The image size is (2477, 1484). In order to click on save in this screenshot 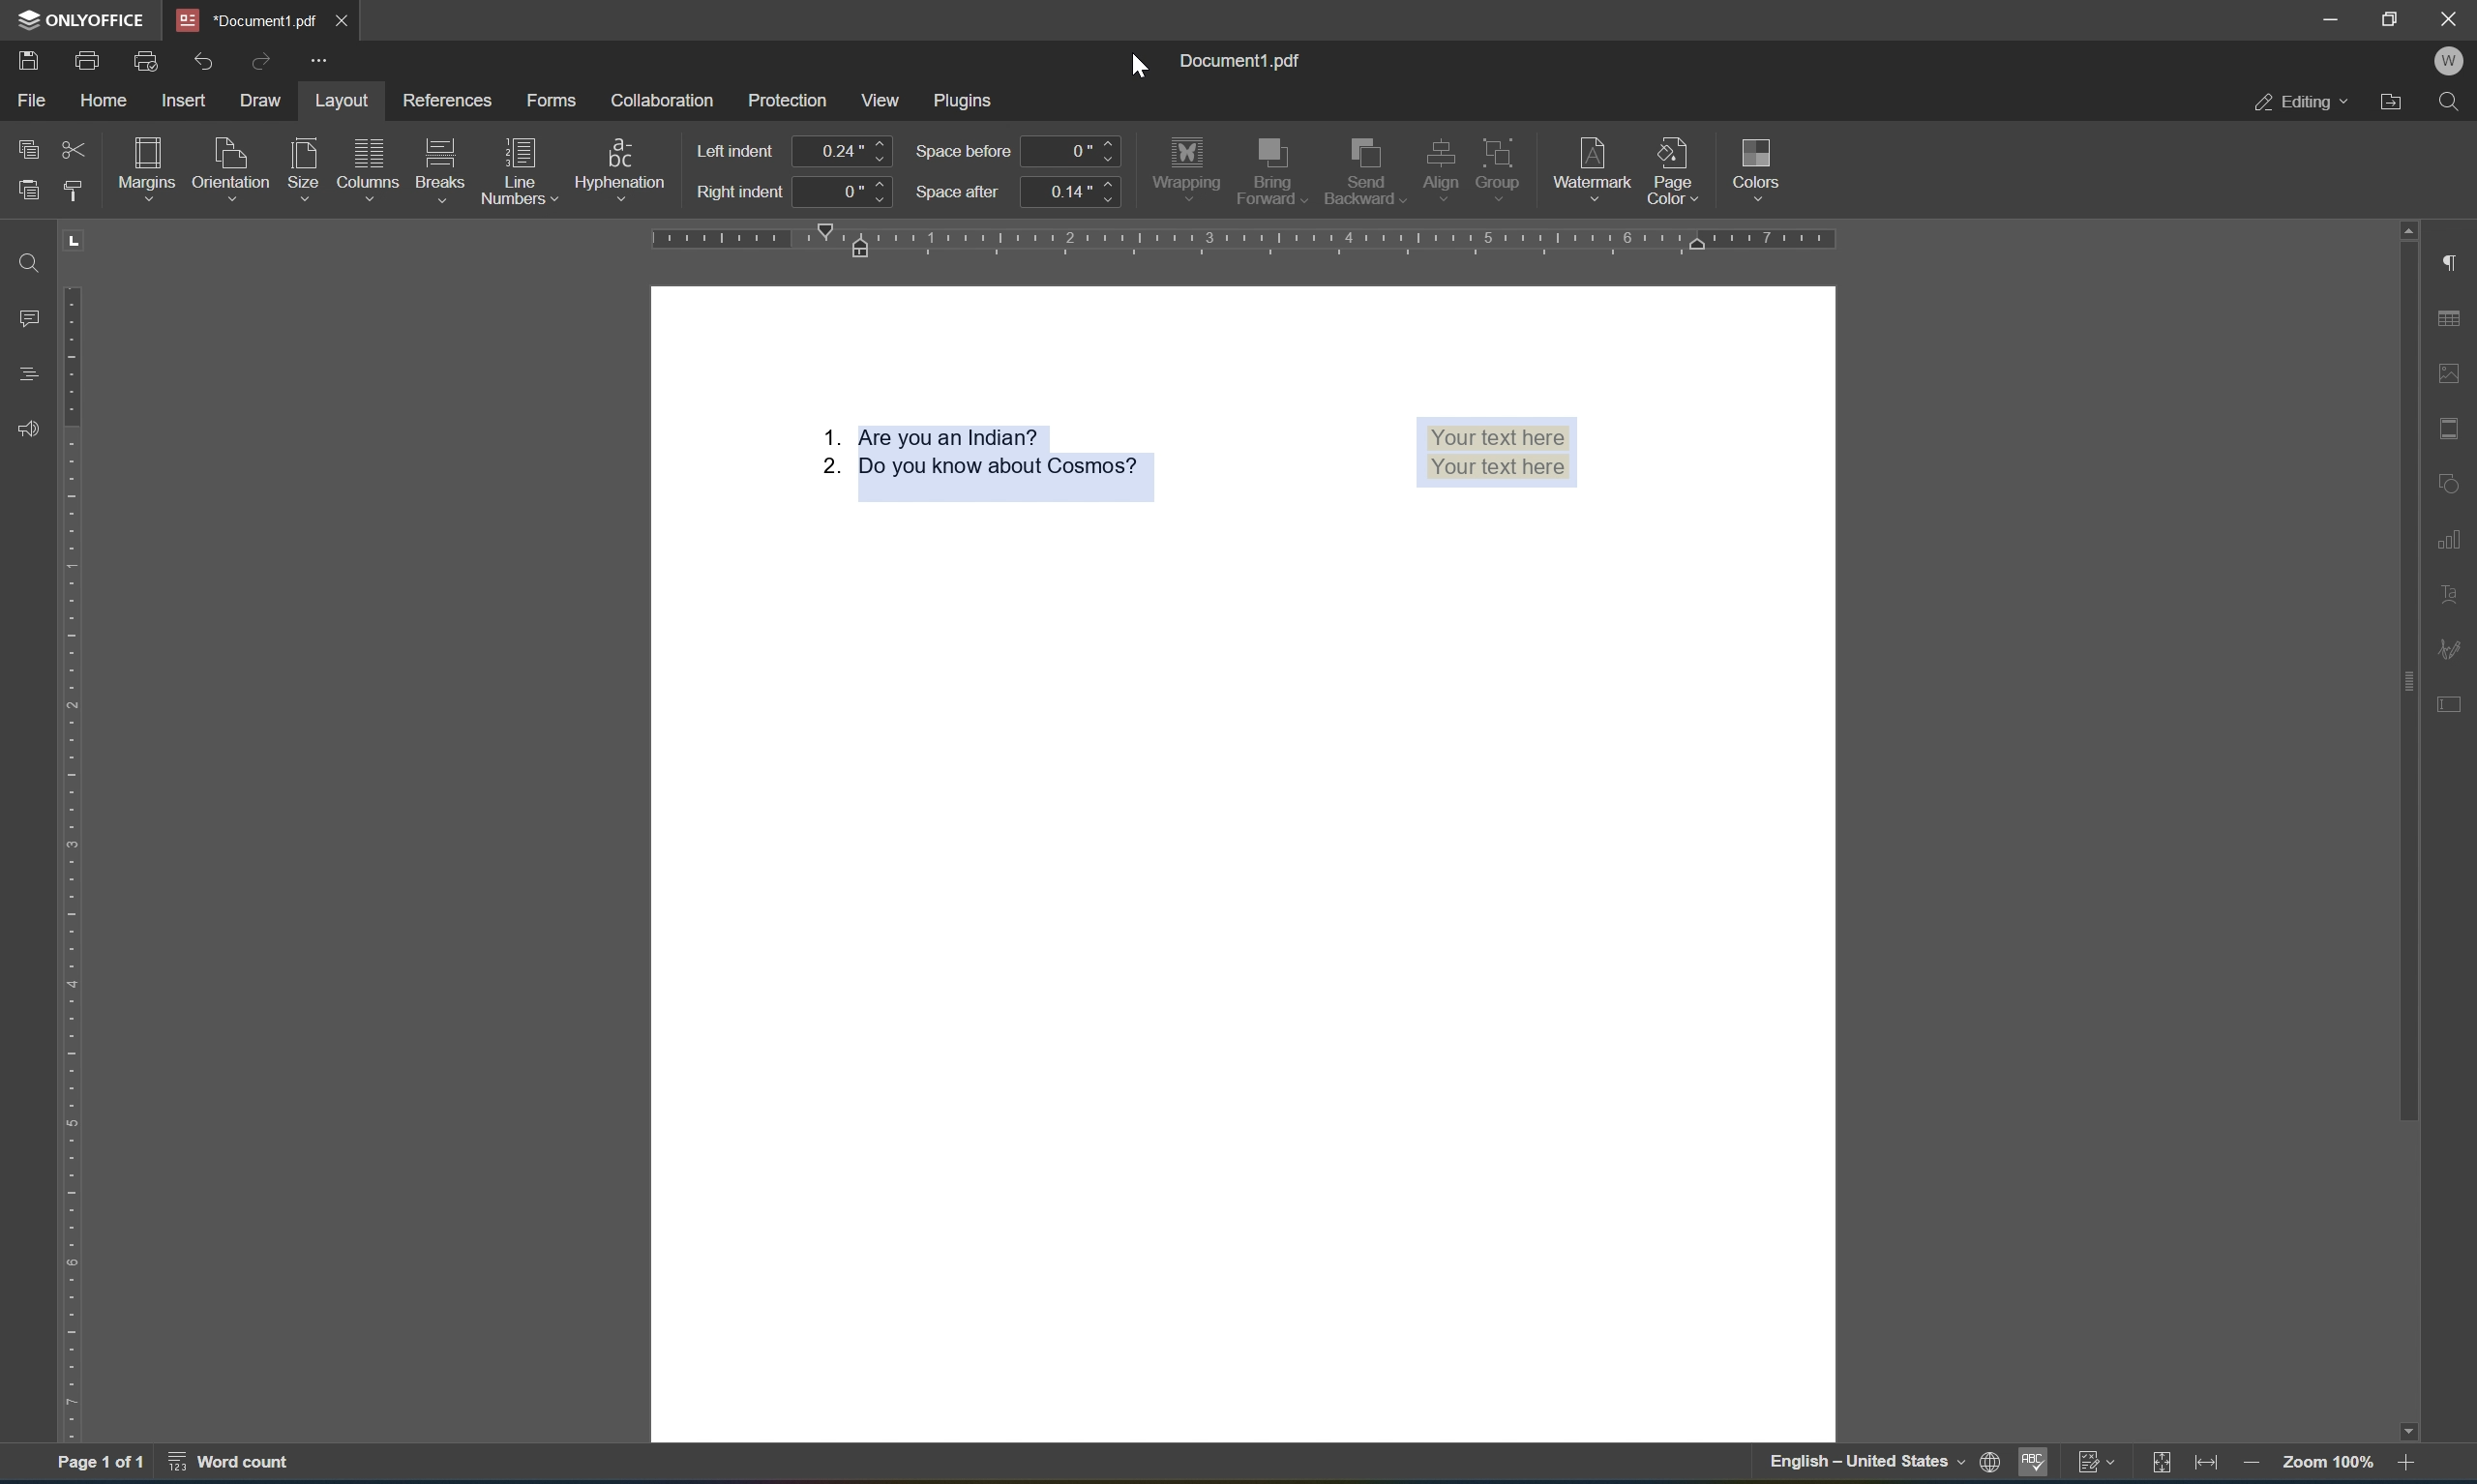, I will do `click(29, 59)`.